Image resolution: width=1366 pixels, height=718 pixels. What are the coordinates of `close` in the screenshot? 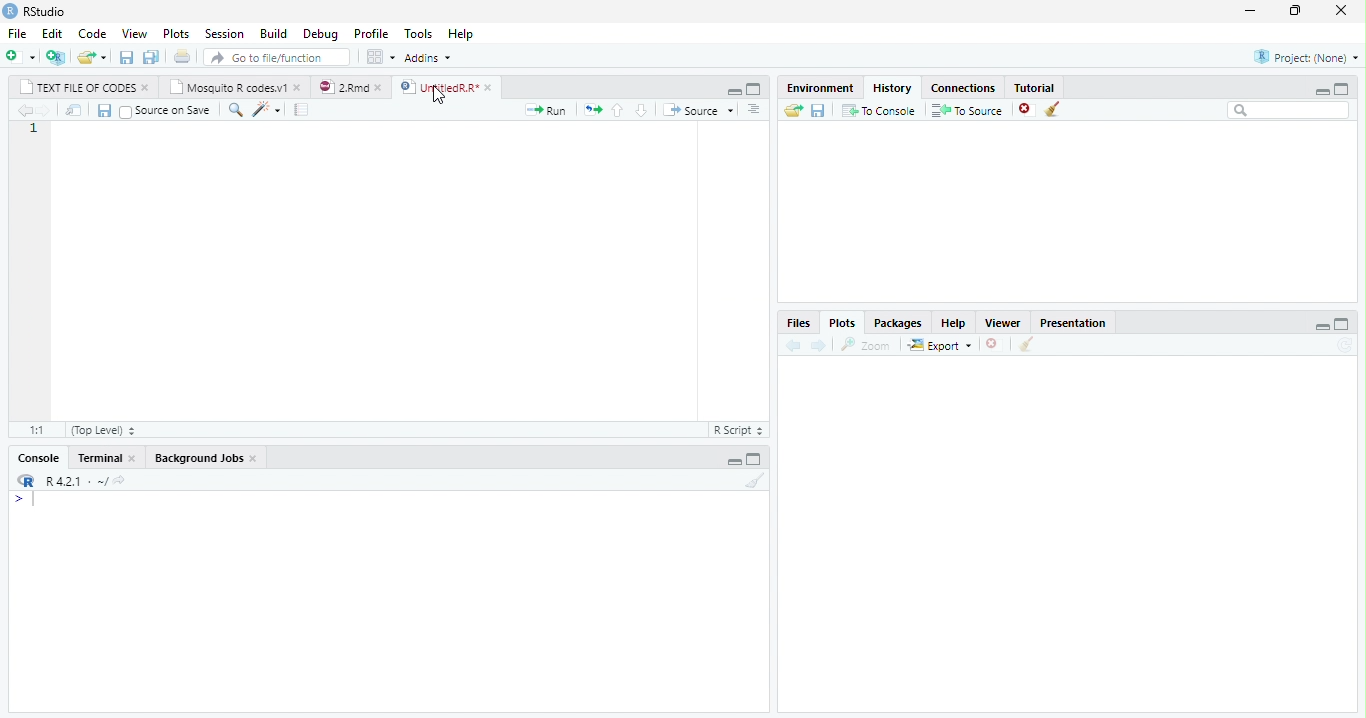 It's located at (489, 88).